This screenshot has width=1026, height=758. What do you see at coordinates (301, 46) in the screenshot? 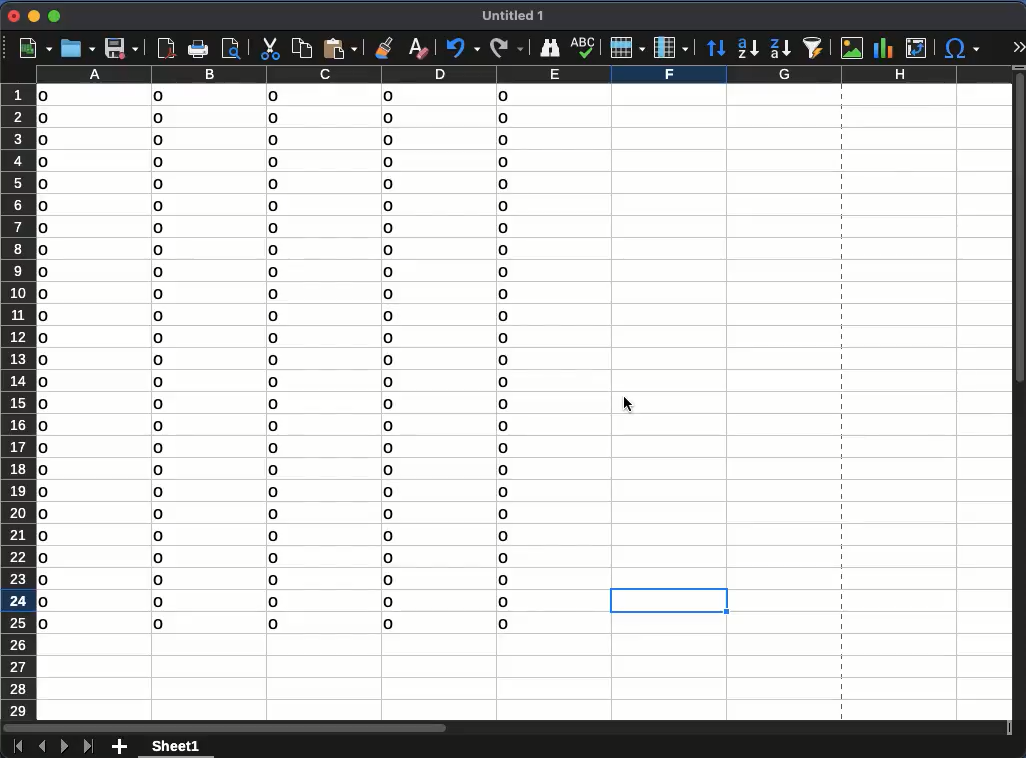
I see `copy` at bounding box center [301, 46].